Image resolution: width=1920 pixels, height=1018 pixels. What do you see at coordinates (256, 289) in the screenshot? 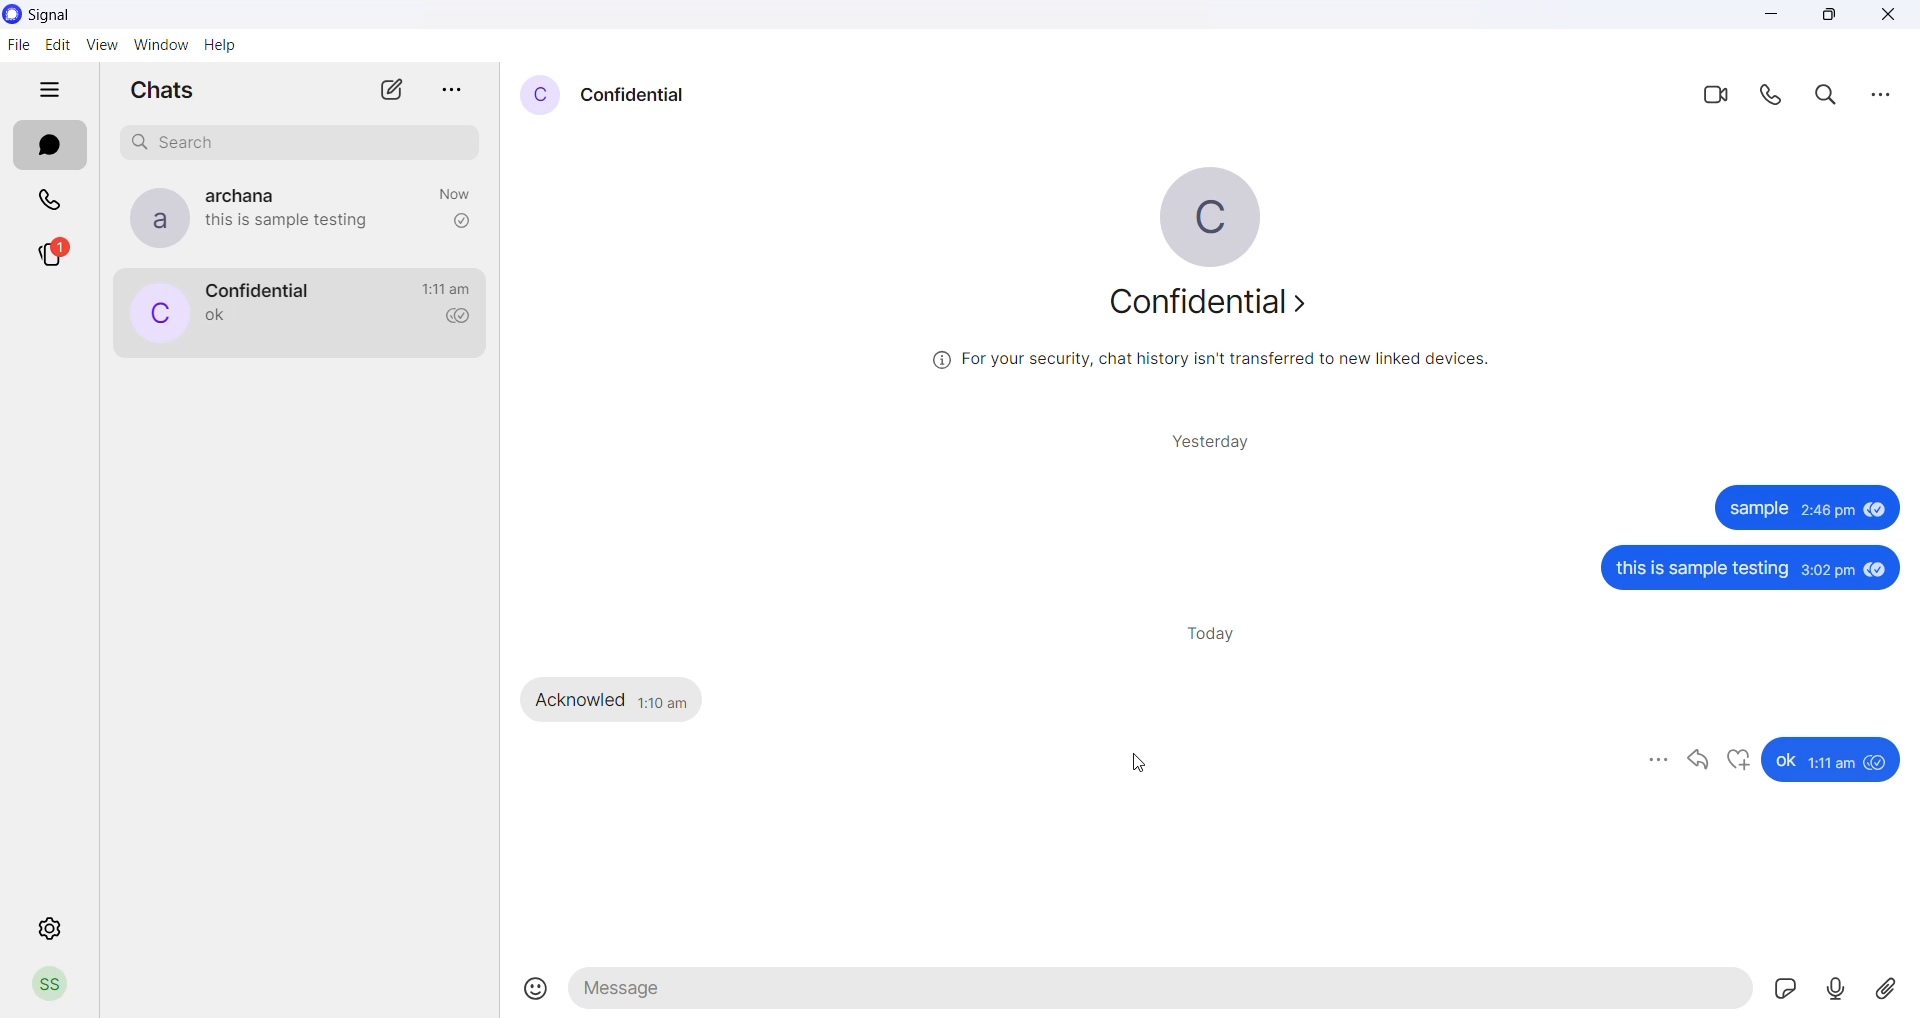
I see `contact name` at bounding box center [256, 289].